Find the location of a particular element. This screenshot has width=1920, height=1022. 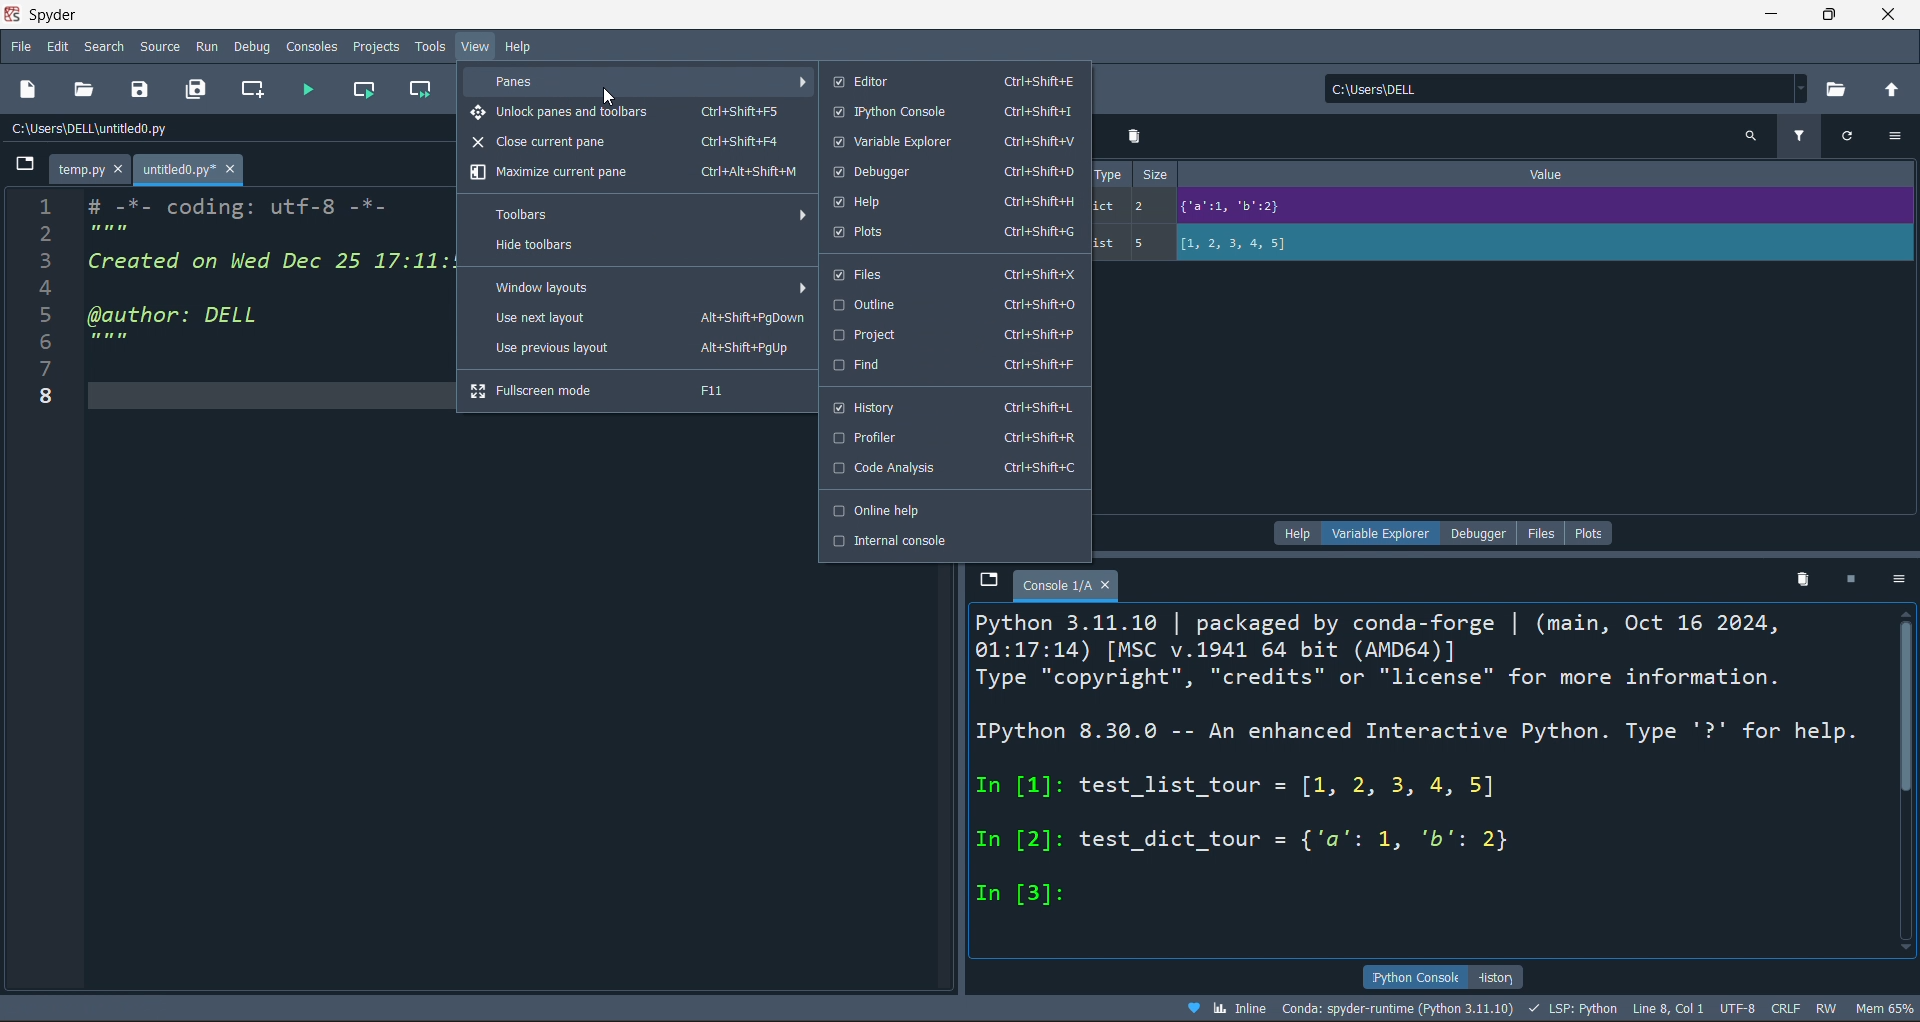

cursor is located at coordinates (605, 98).